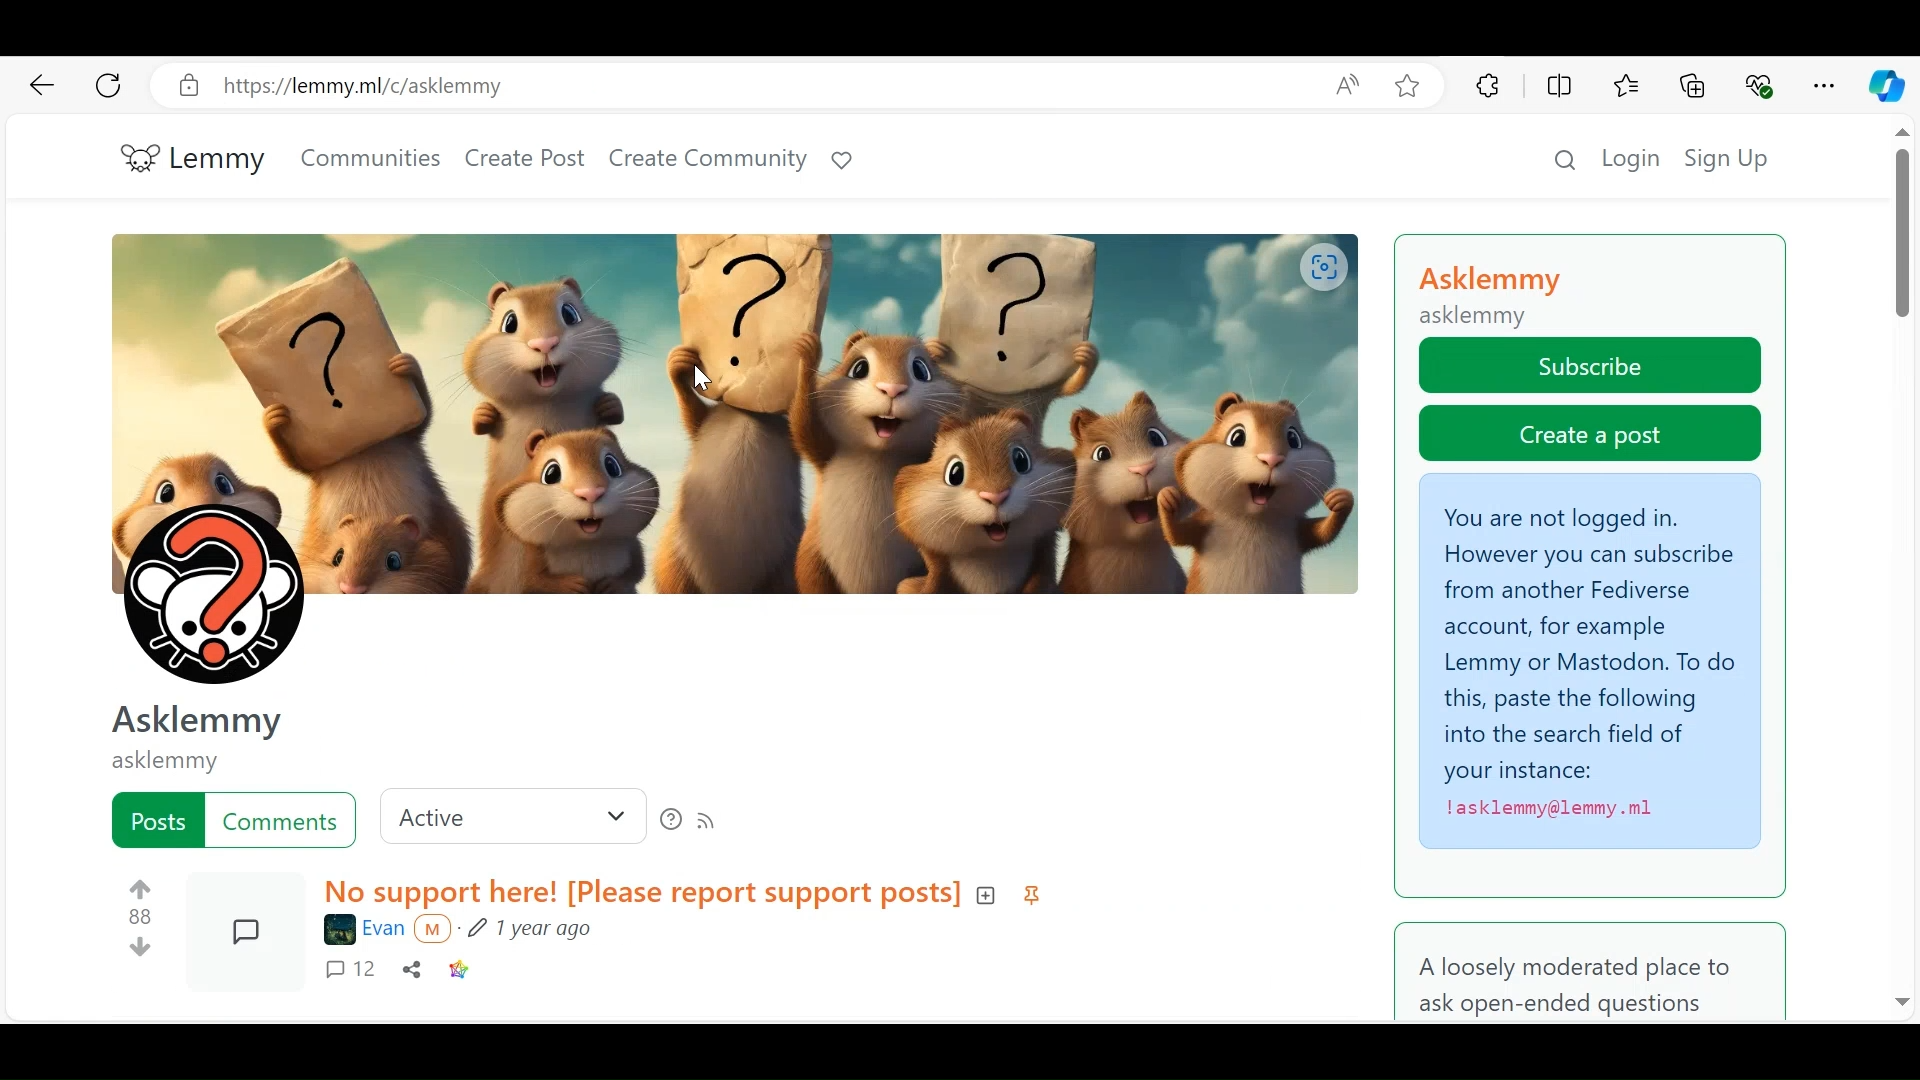 The width and height of the screenshot is (1920, 1080). I want to click on username, so click(1478, 318).